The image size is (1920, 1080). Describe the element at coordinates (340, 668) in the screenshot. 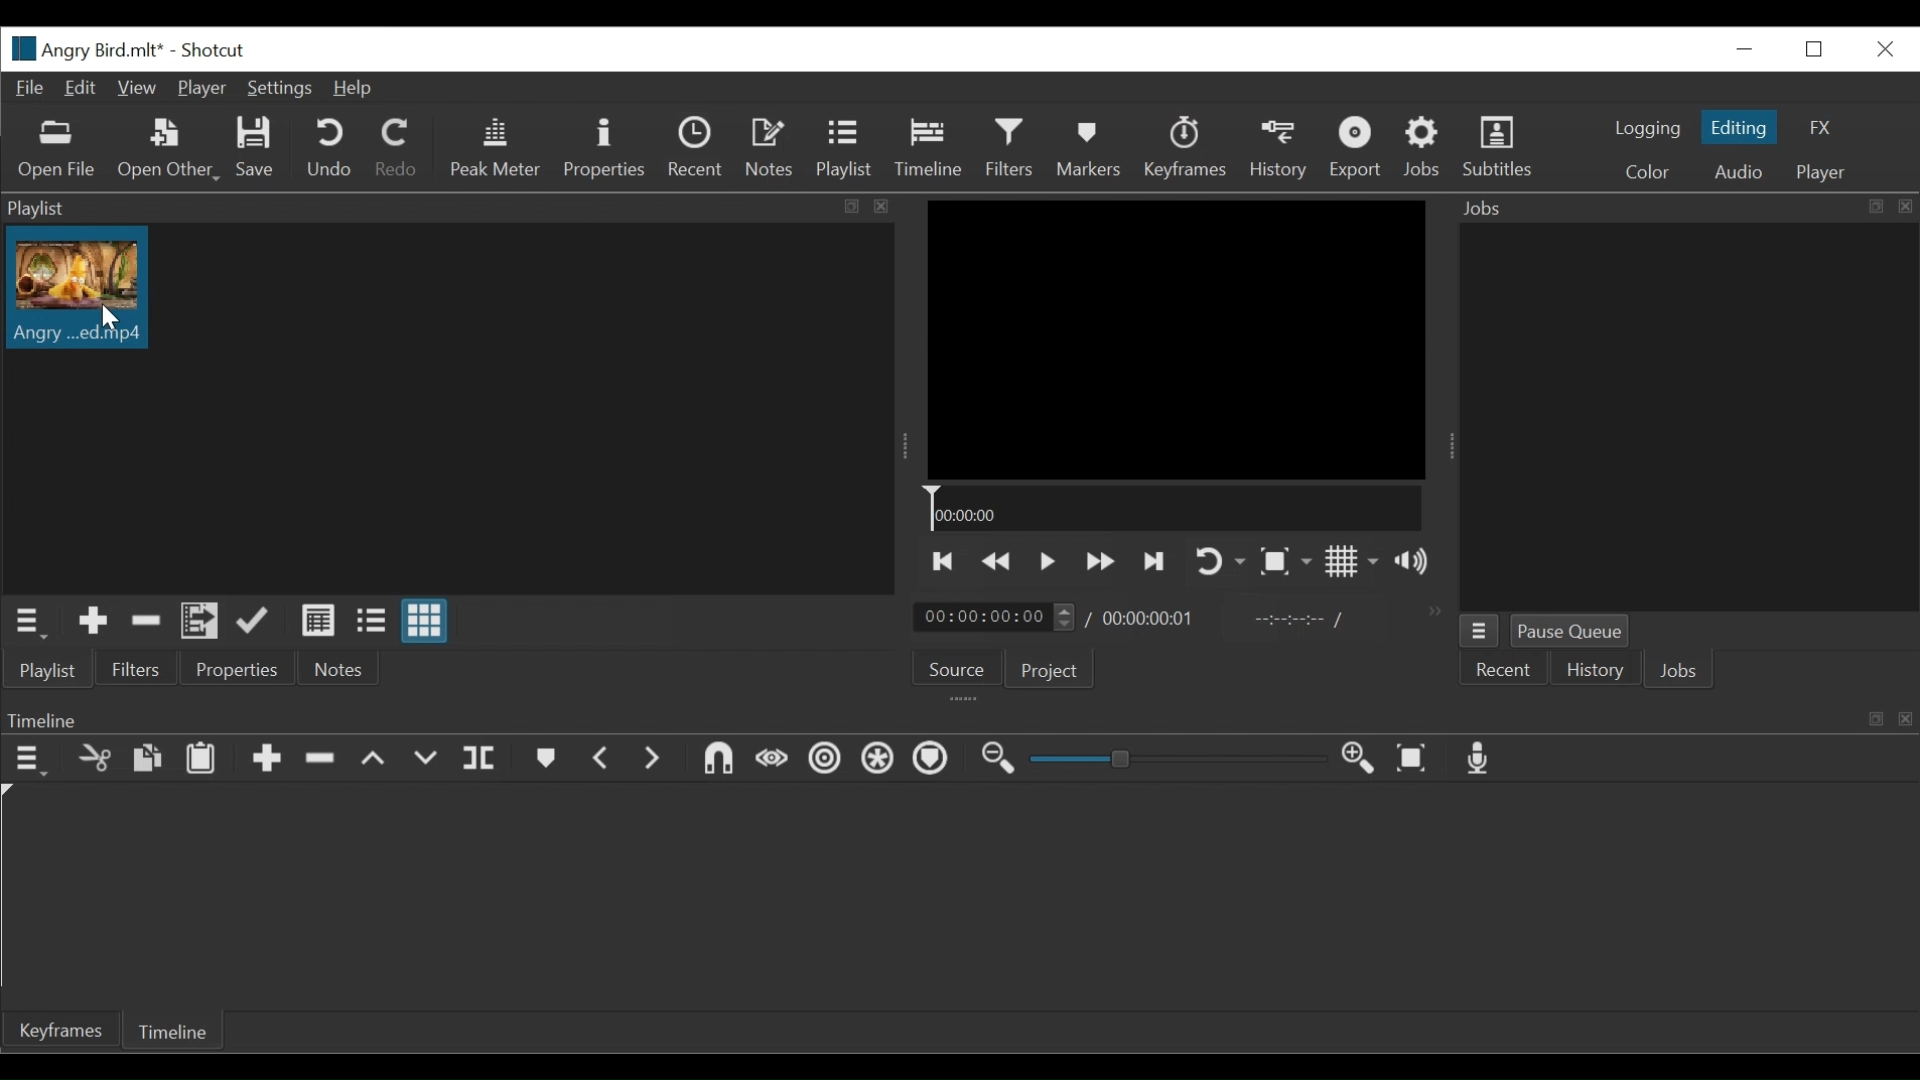

I see `Notes` at that location.